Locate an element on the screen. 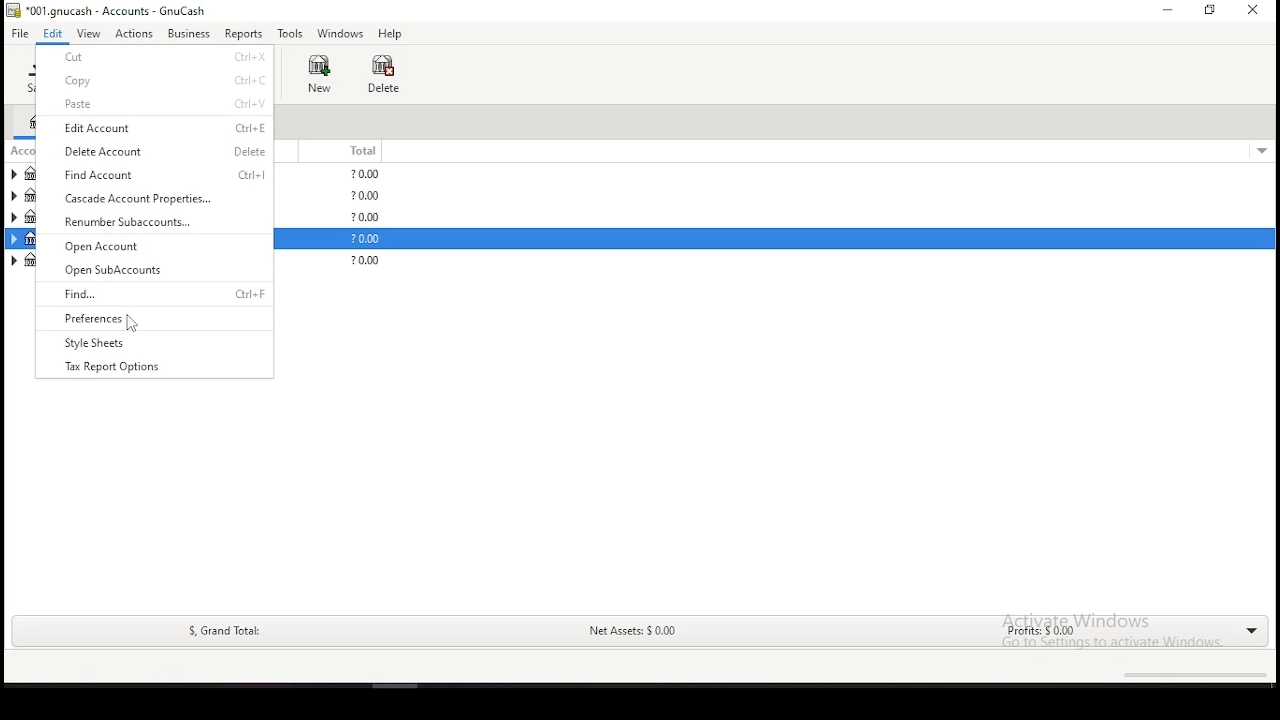 This screenshot has height=720, width=1280. paste is located at coordinates (164, 104).